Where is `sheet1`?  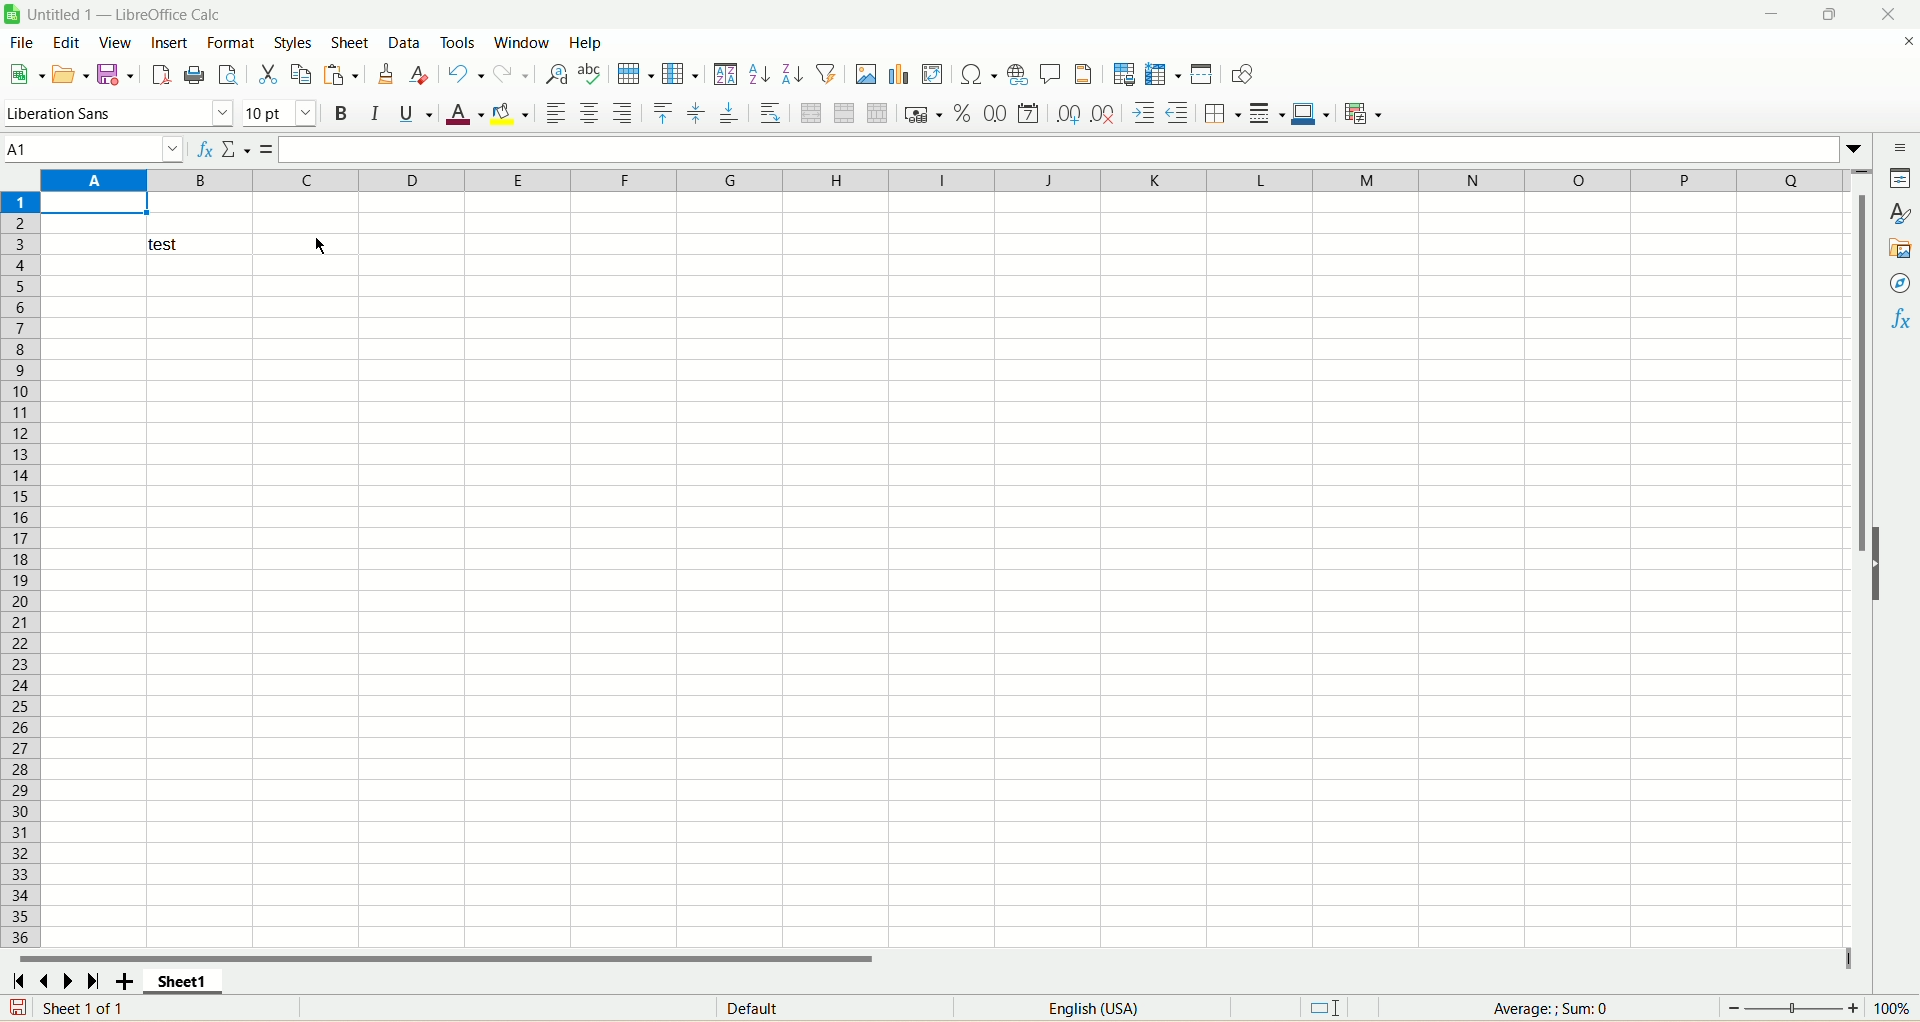
sheet1 is located at coordinates (183, 980).